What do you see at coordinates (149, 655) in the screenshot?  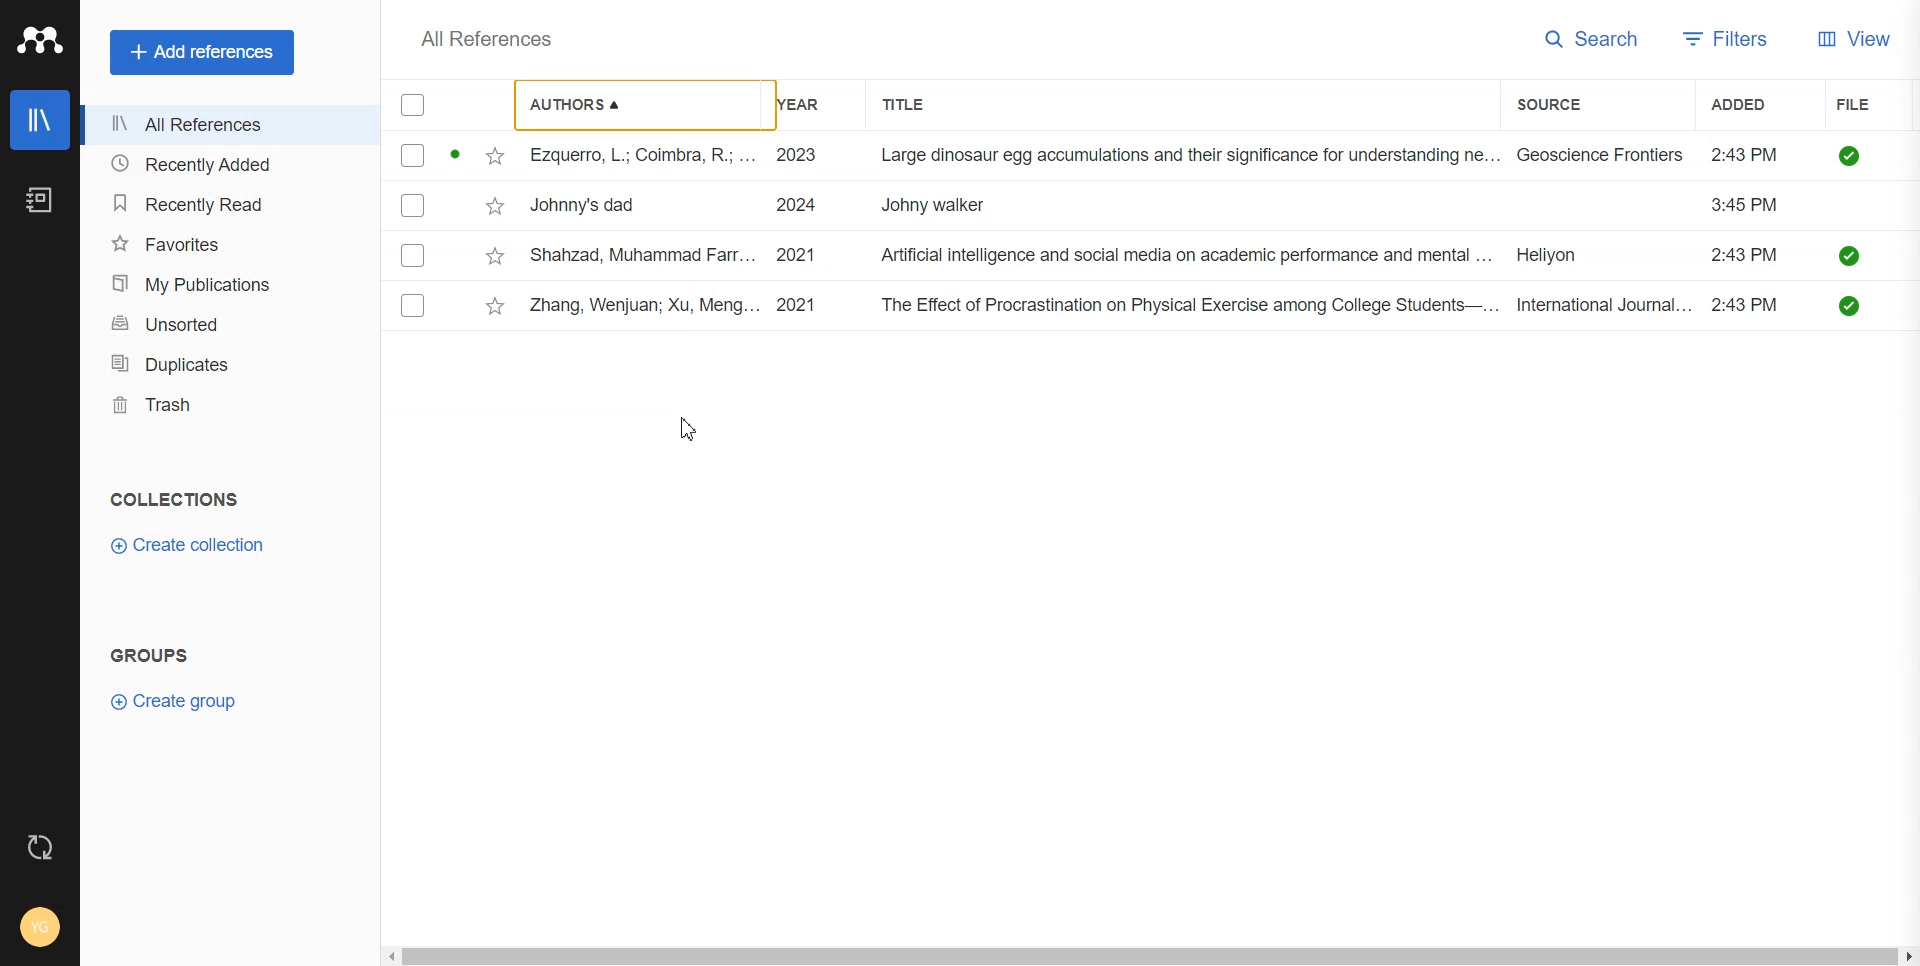 I see `Text` at bounding box center [149, 655].